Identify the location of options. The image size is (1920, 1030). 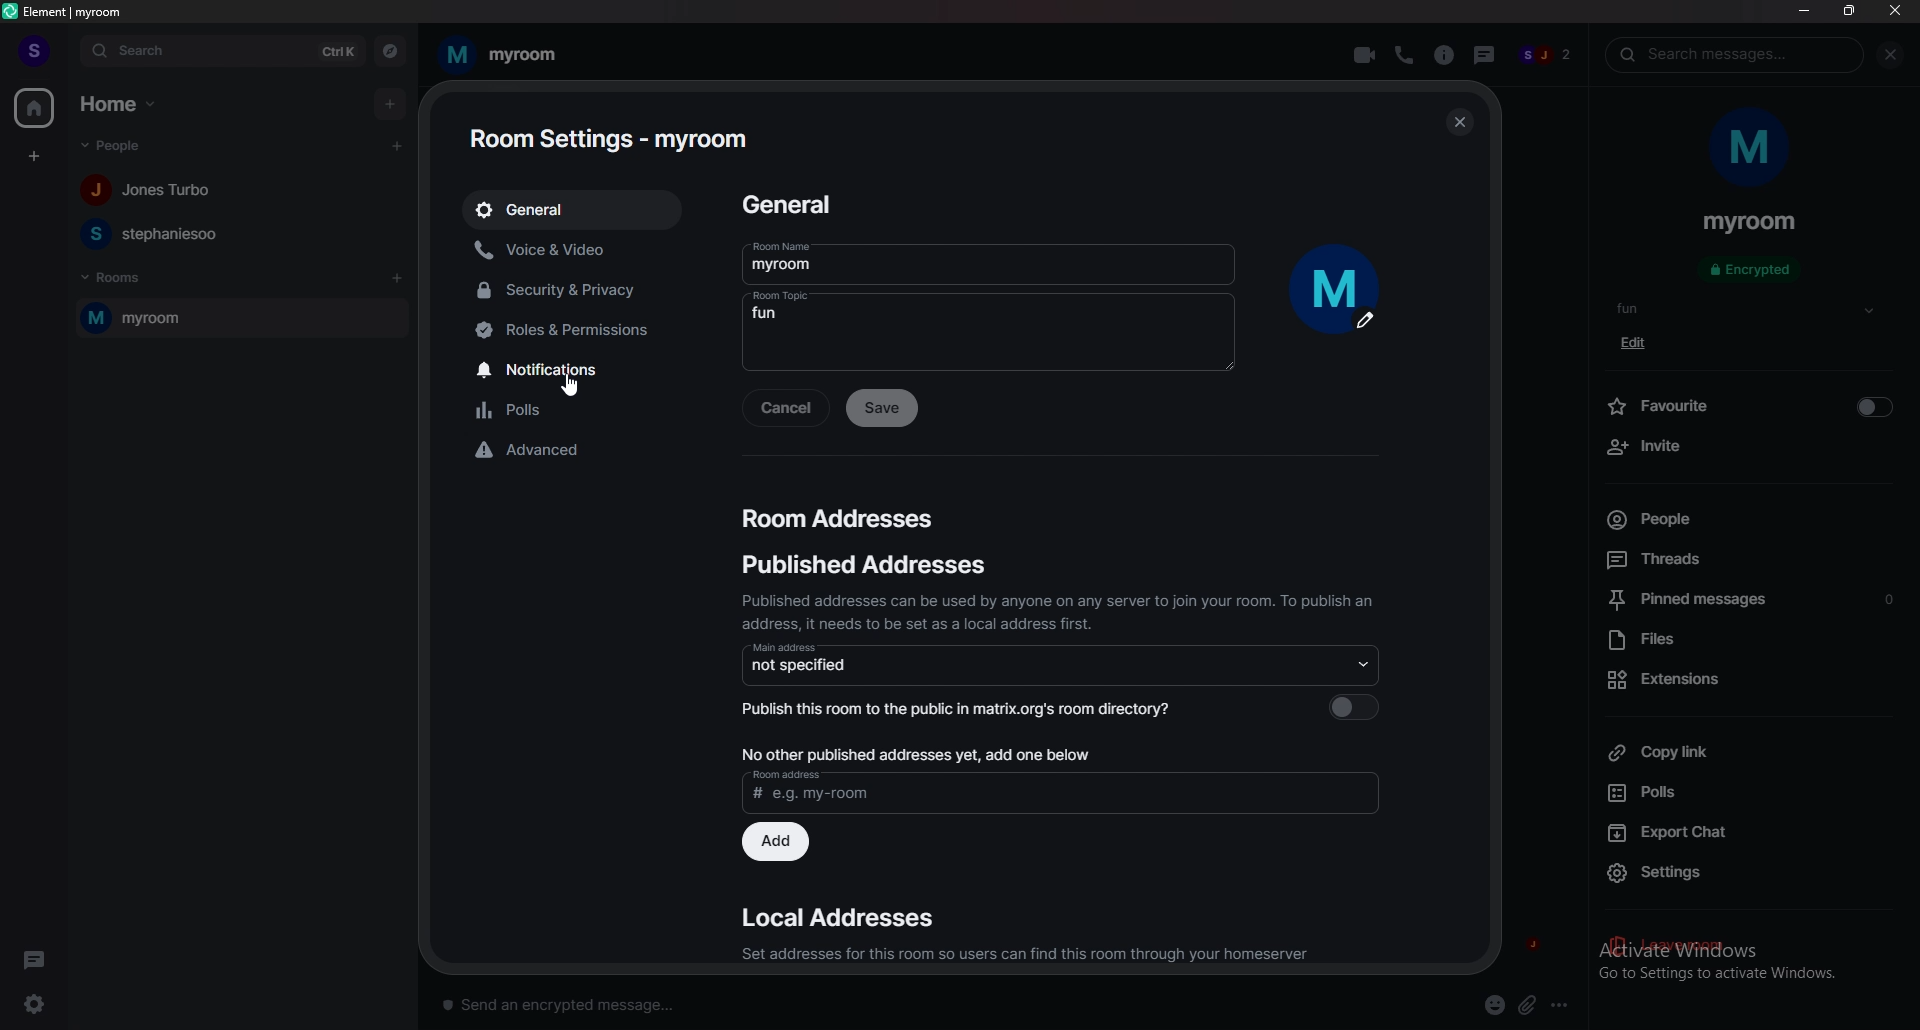
(1563, 1004).